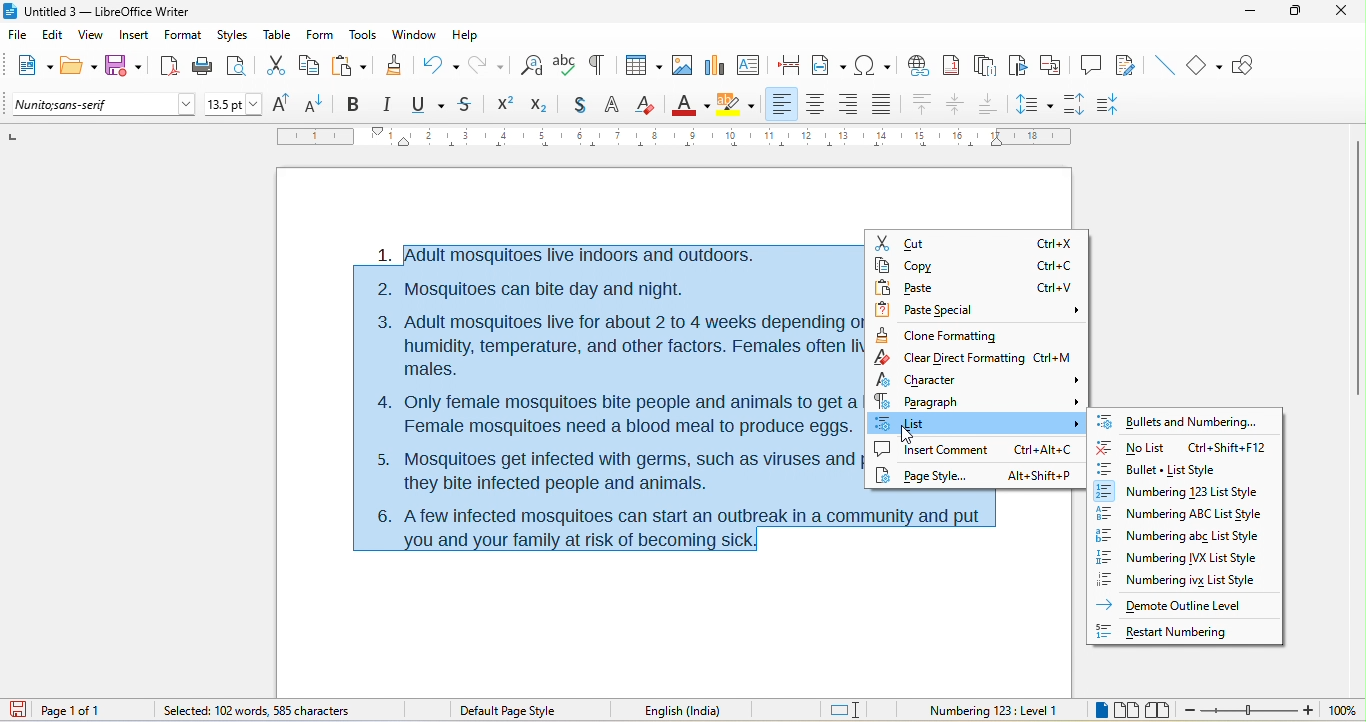 This screenshot has width=1366, height=722. What do you see at coordinates (1185, 580) in the screenshot?
I see `numbering ivx list style` at bounding box center [1185, 580].